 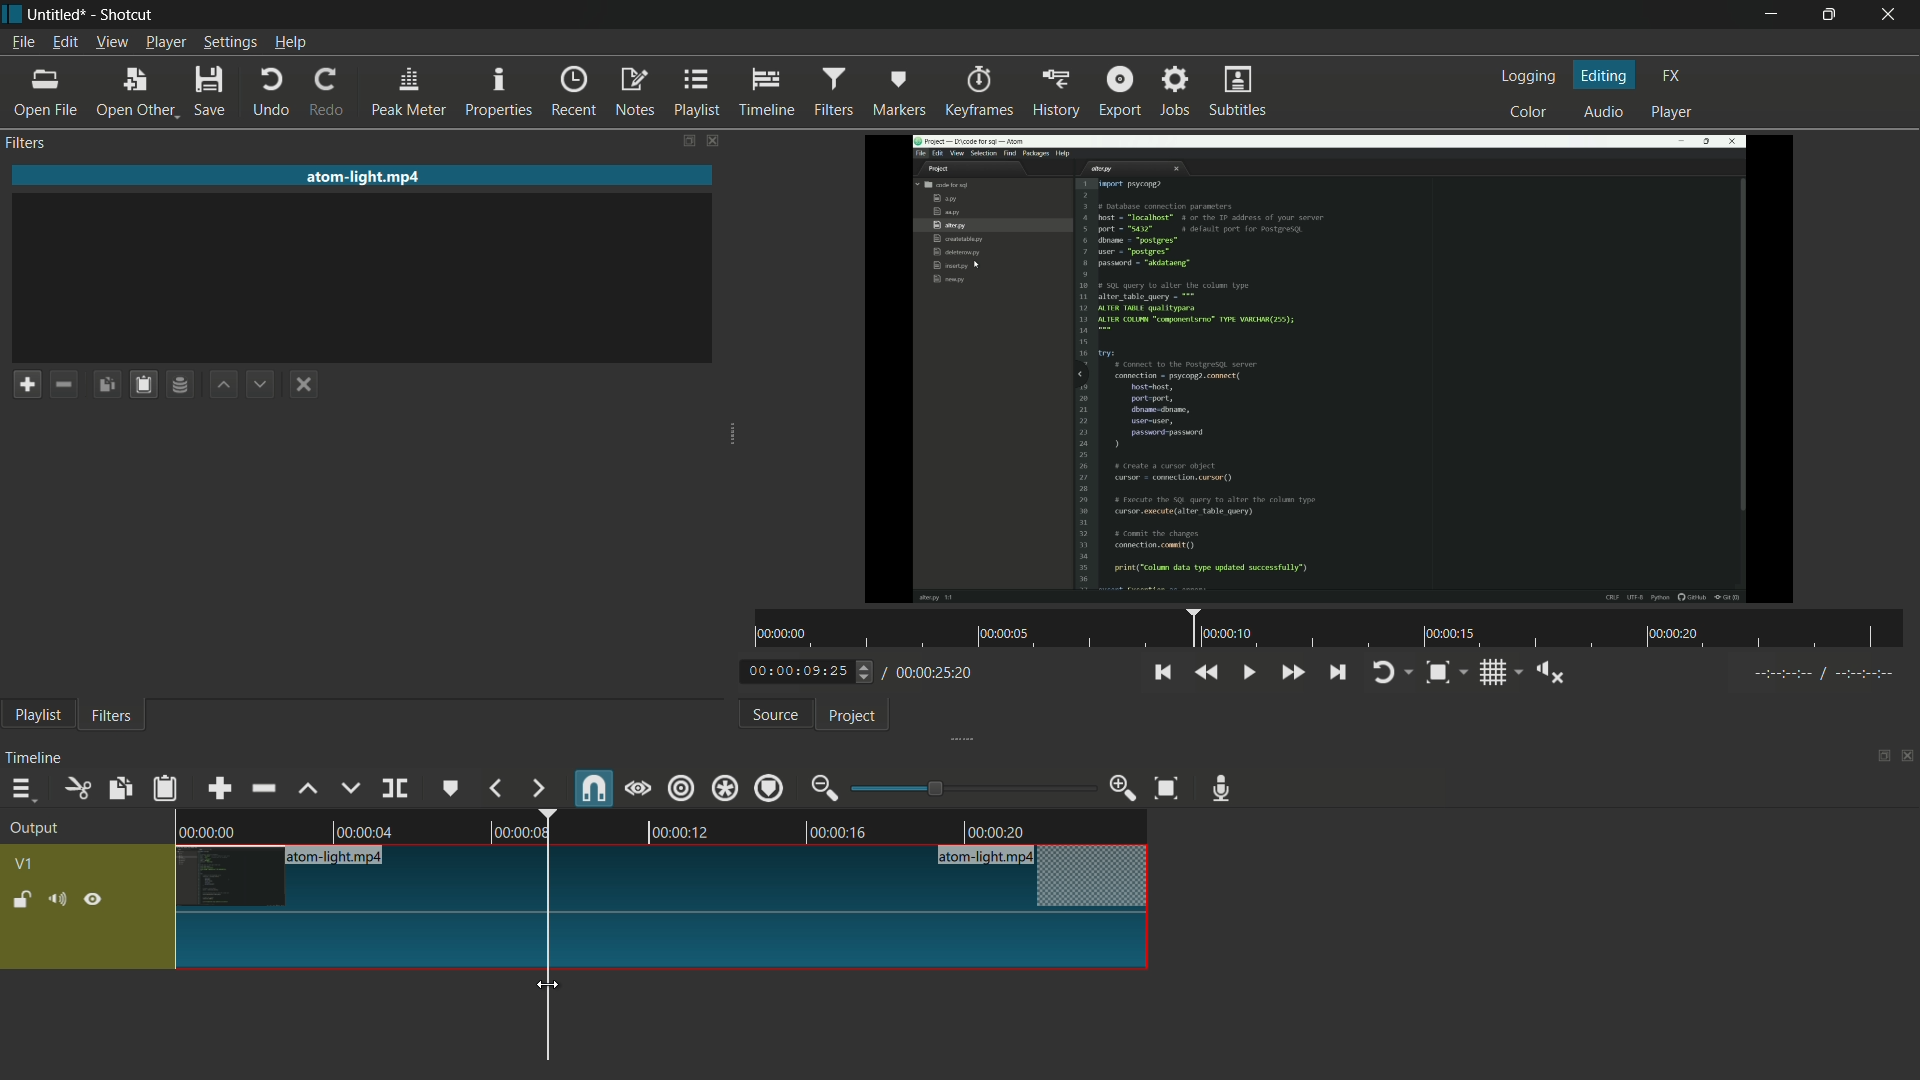 What do you see at coordinates (827, 788) in the screenshot?
I see `zoom out` at bounding box center [827, 788].